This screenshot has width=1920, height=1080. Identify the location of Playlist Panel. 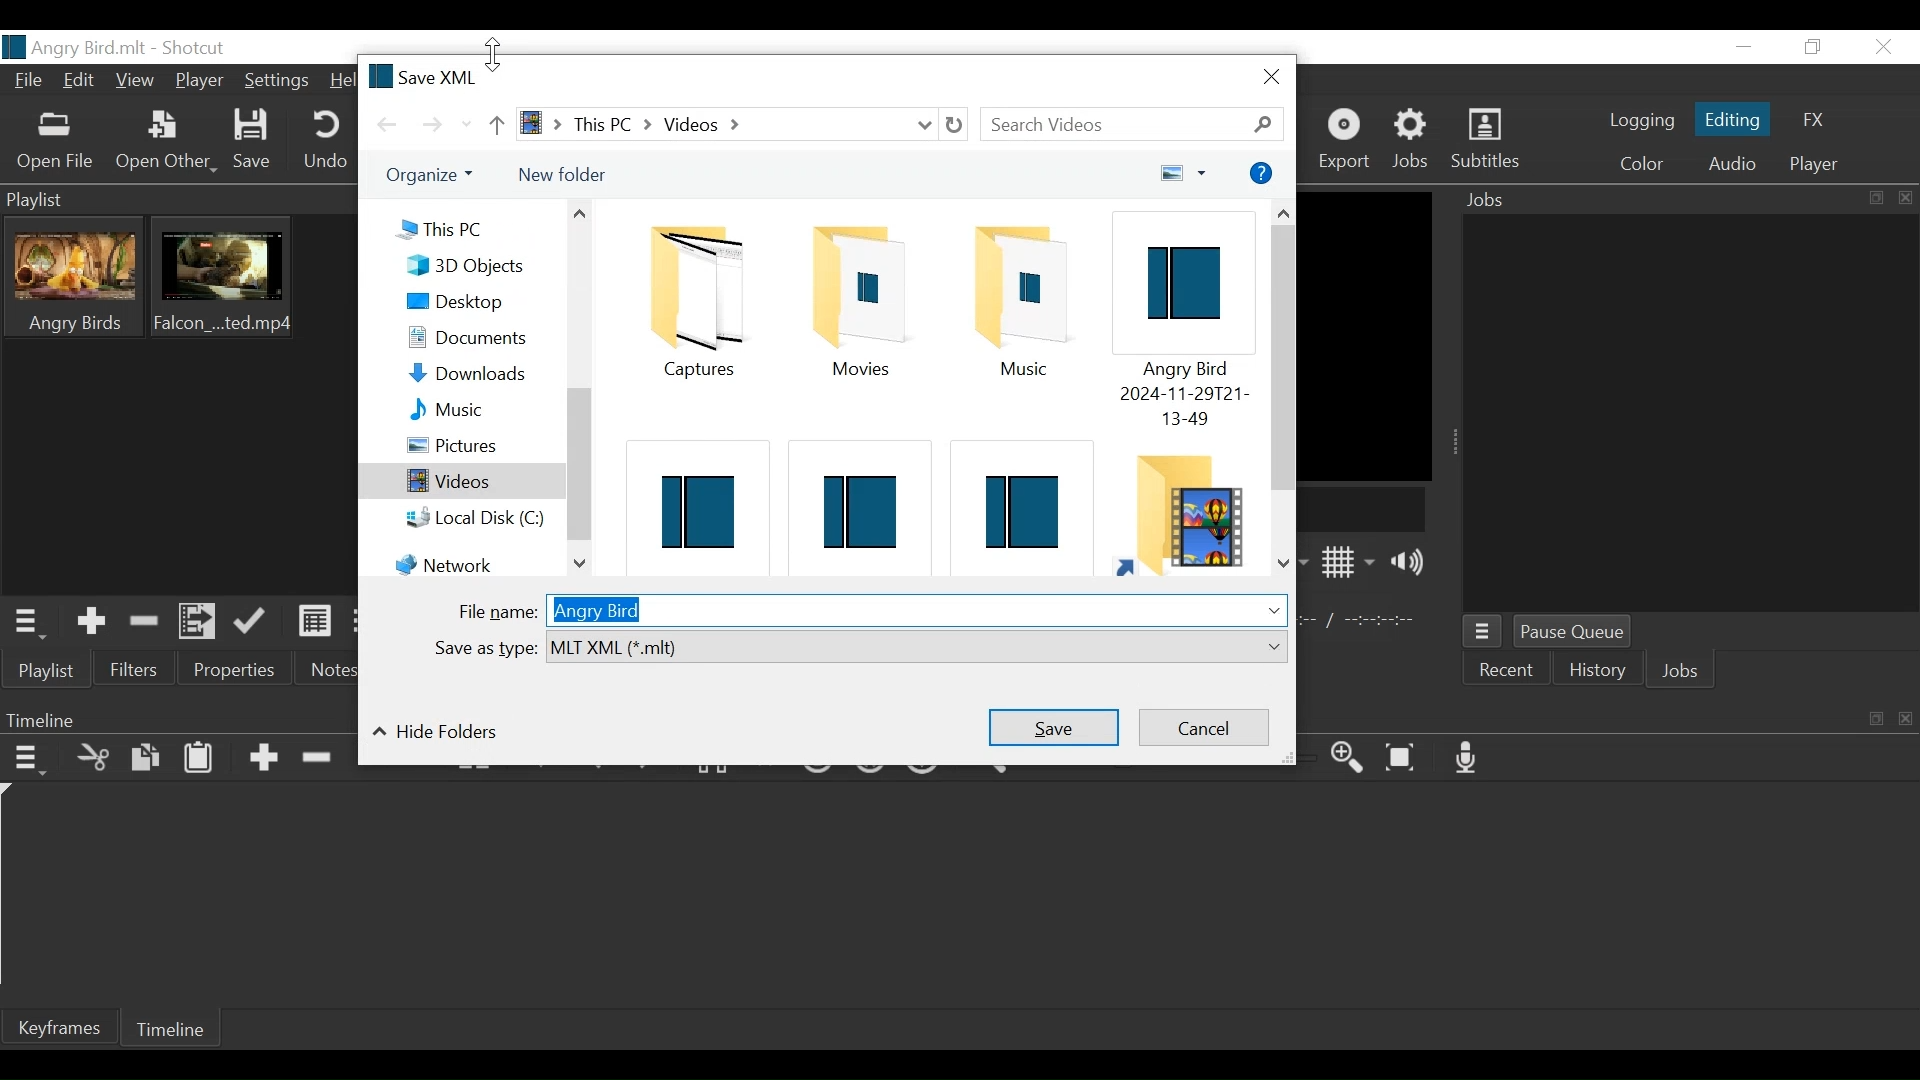
(174, 197).